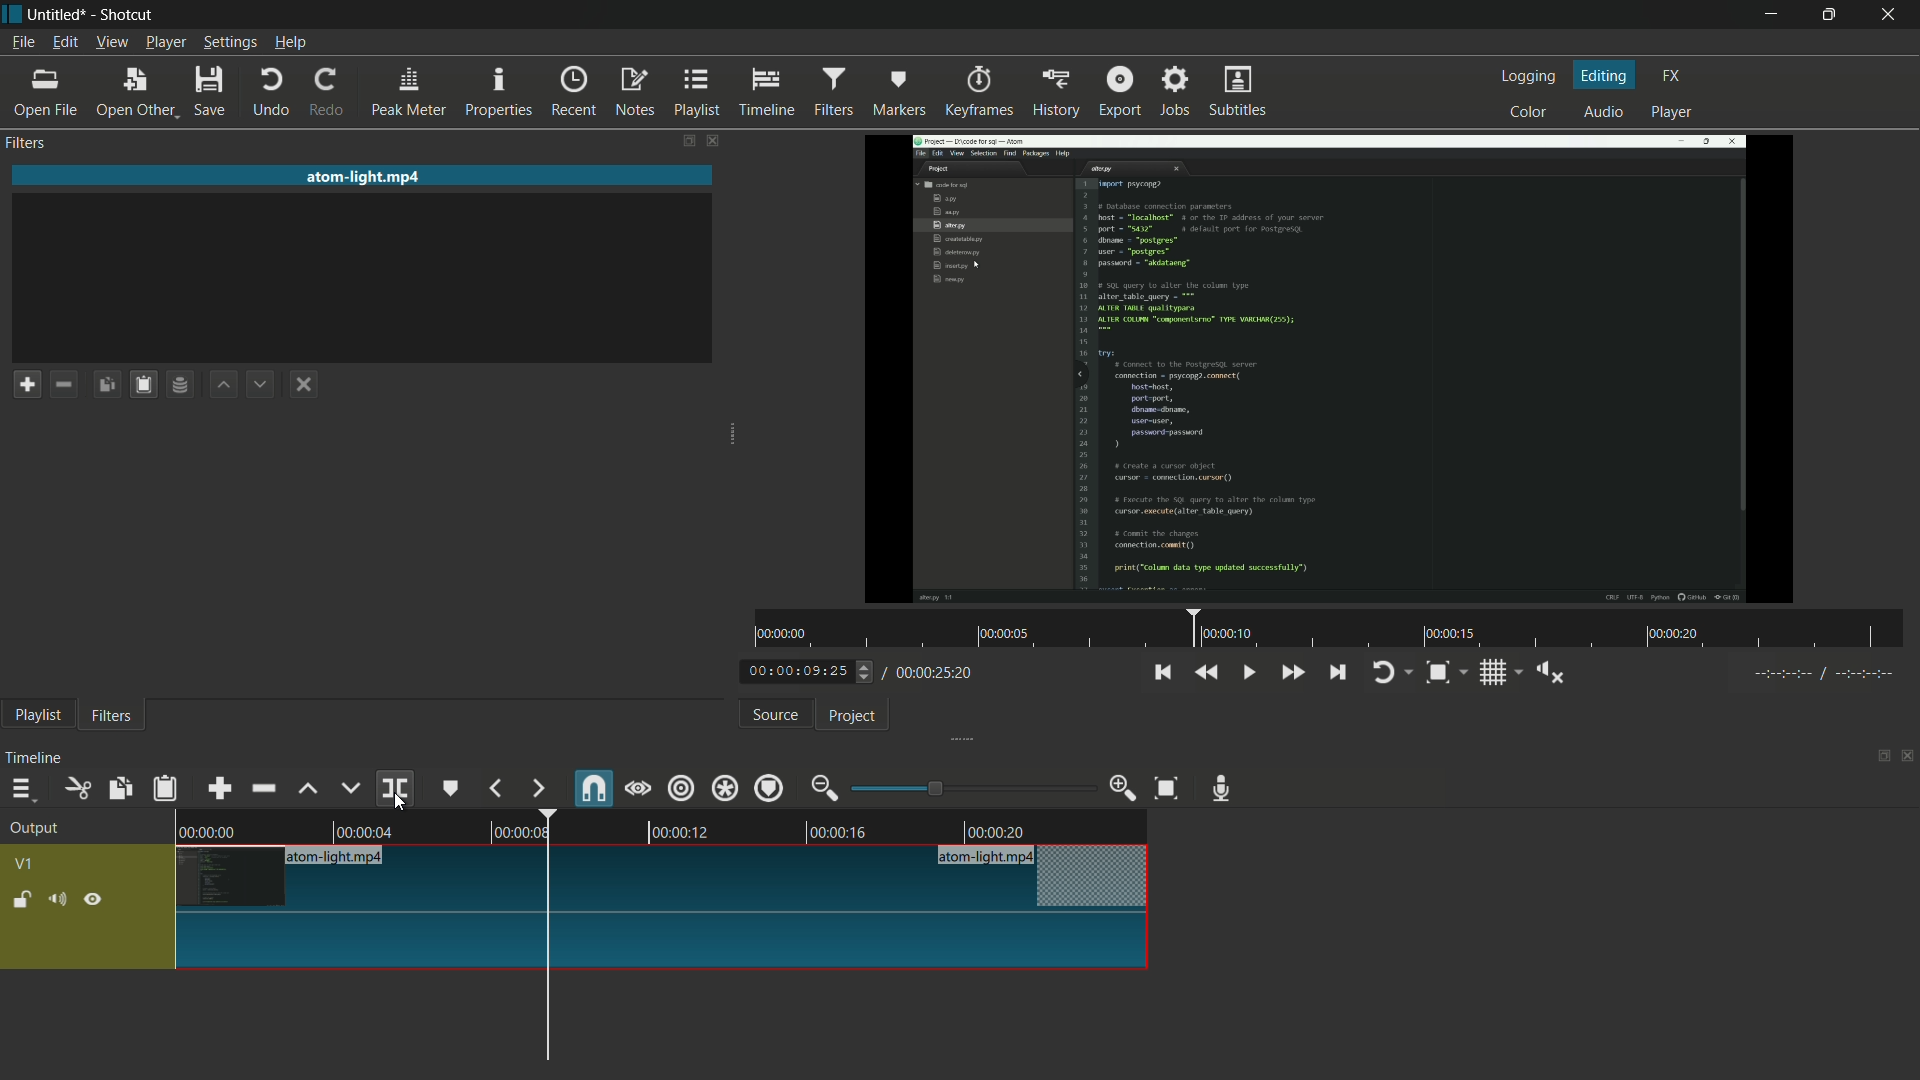 This screenshot has width=1920, height=1080. I want to click on time, so click(1331, 629).